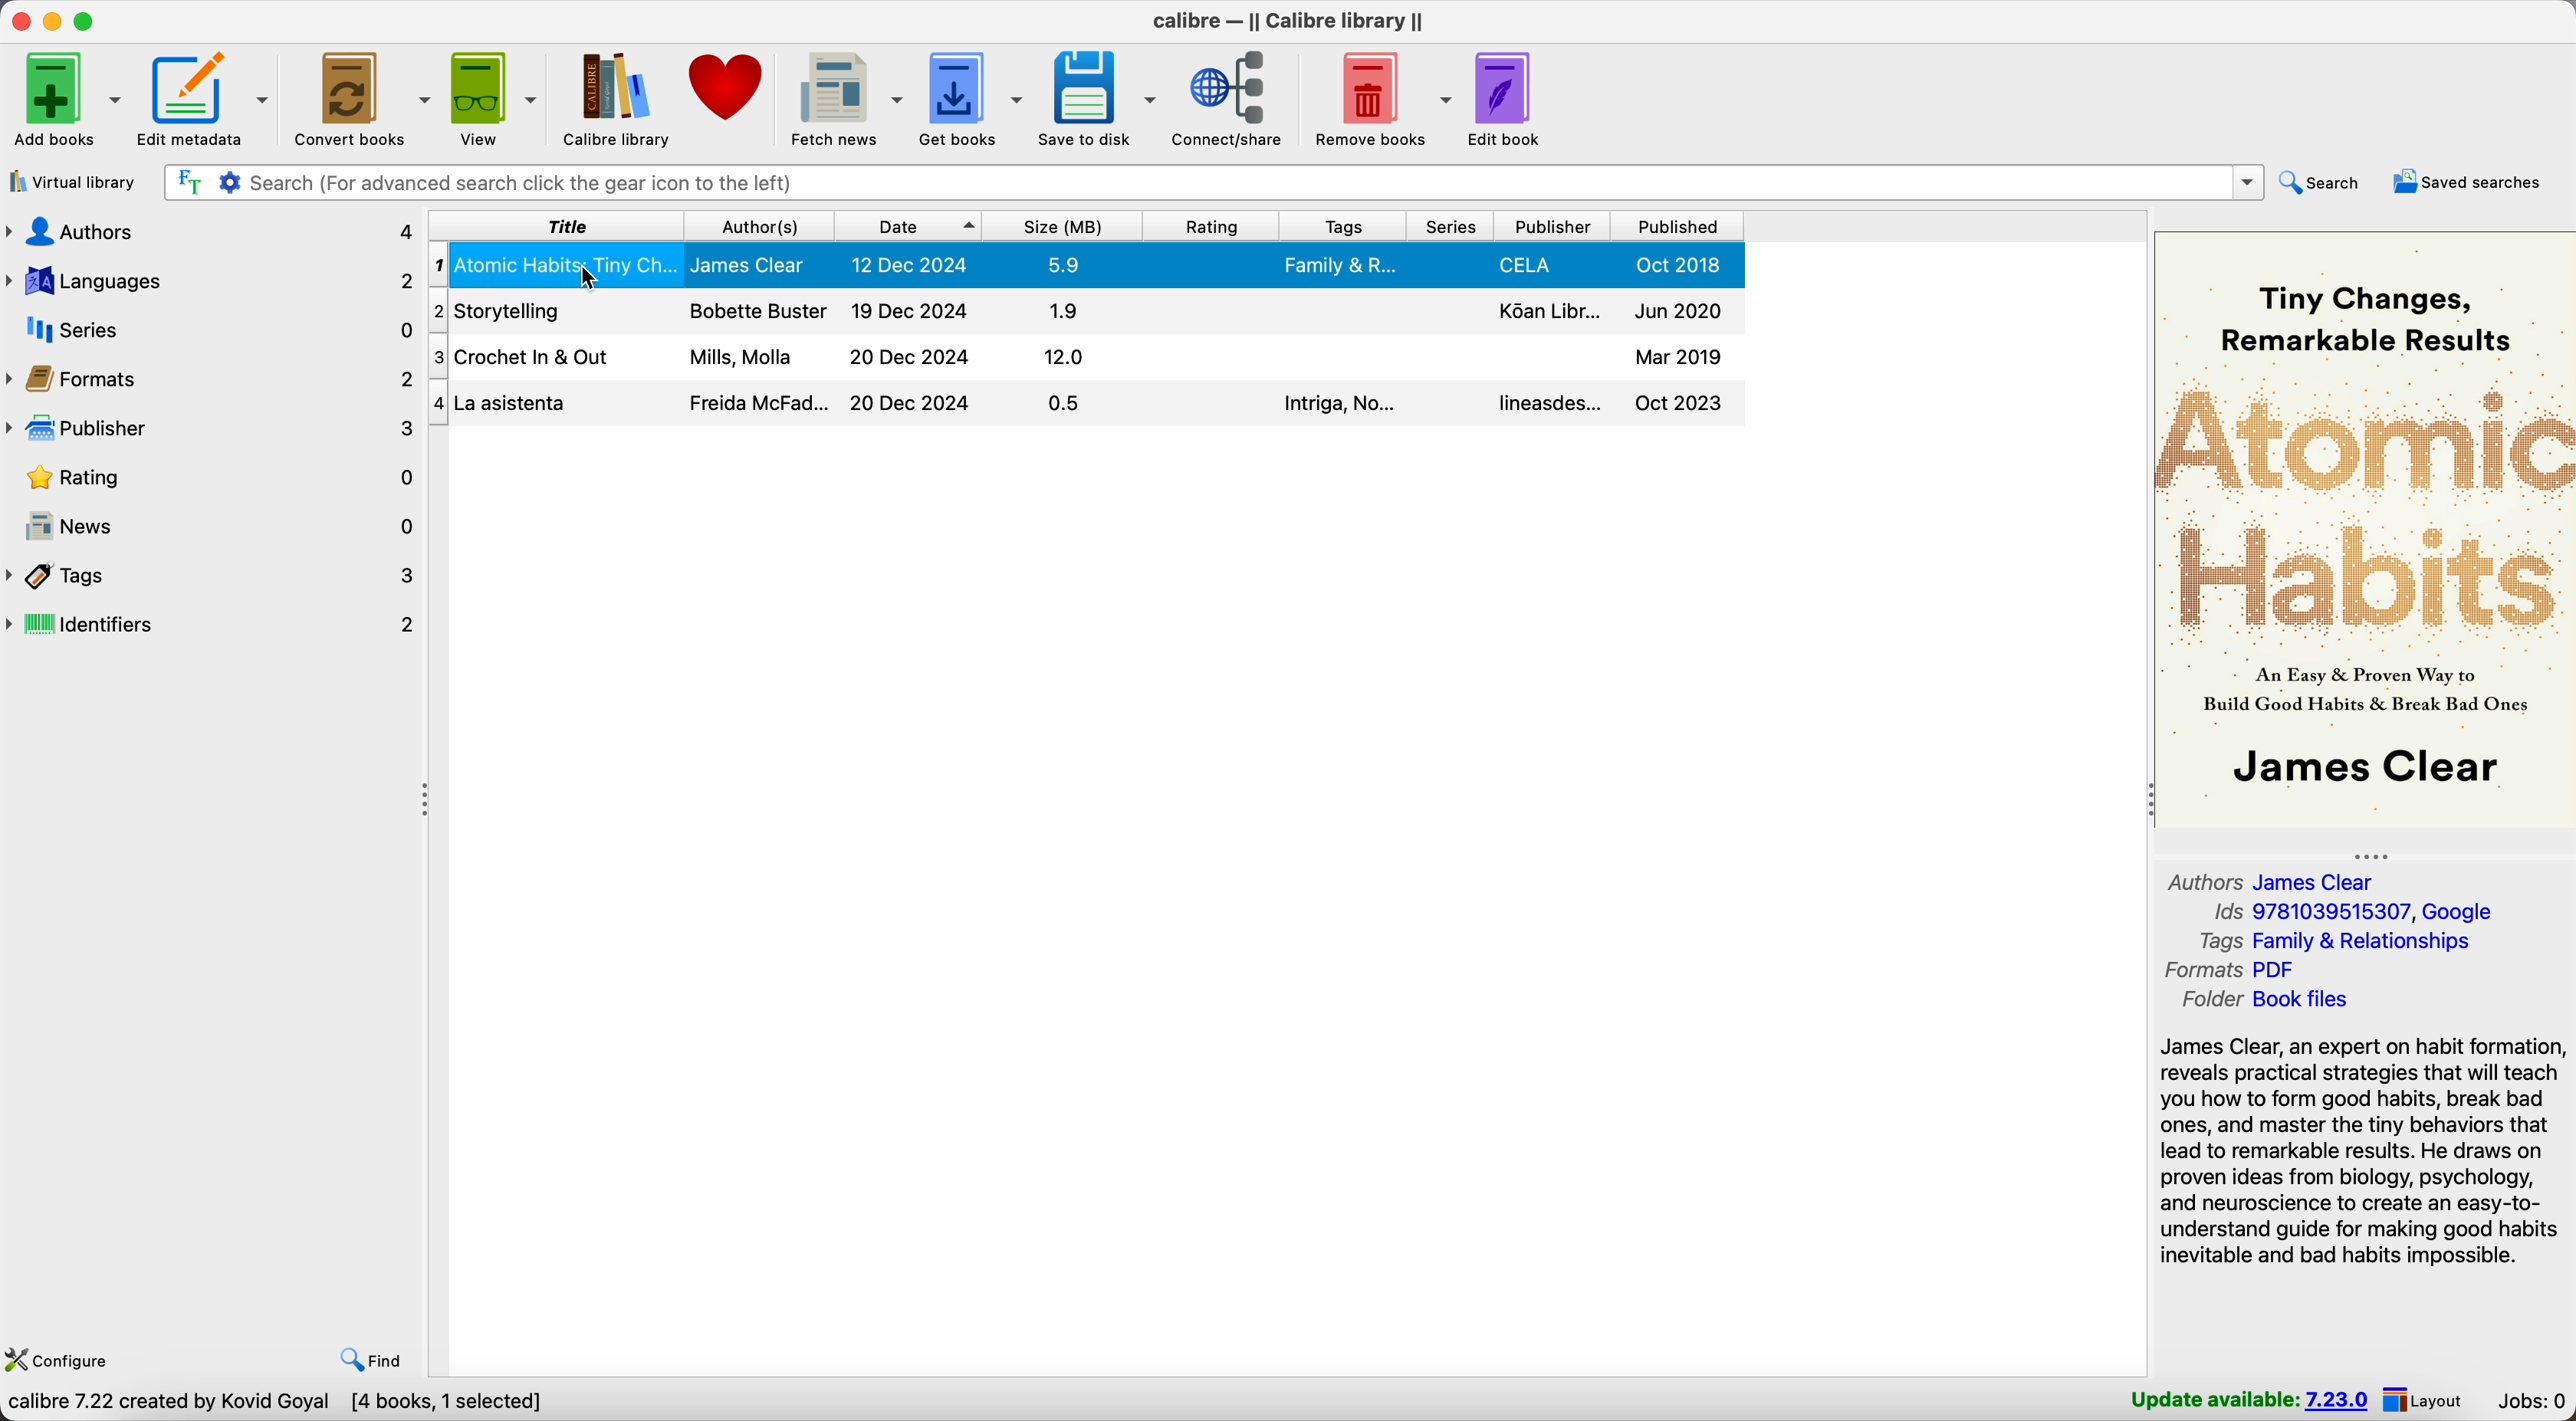 This screenshot has height=1421, width=2576. What do you see at coordinates (1096, 96) in the screenshot?
I see `save to disk` at bounding box center [1096, 96].